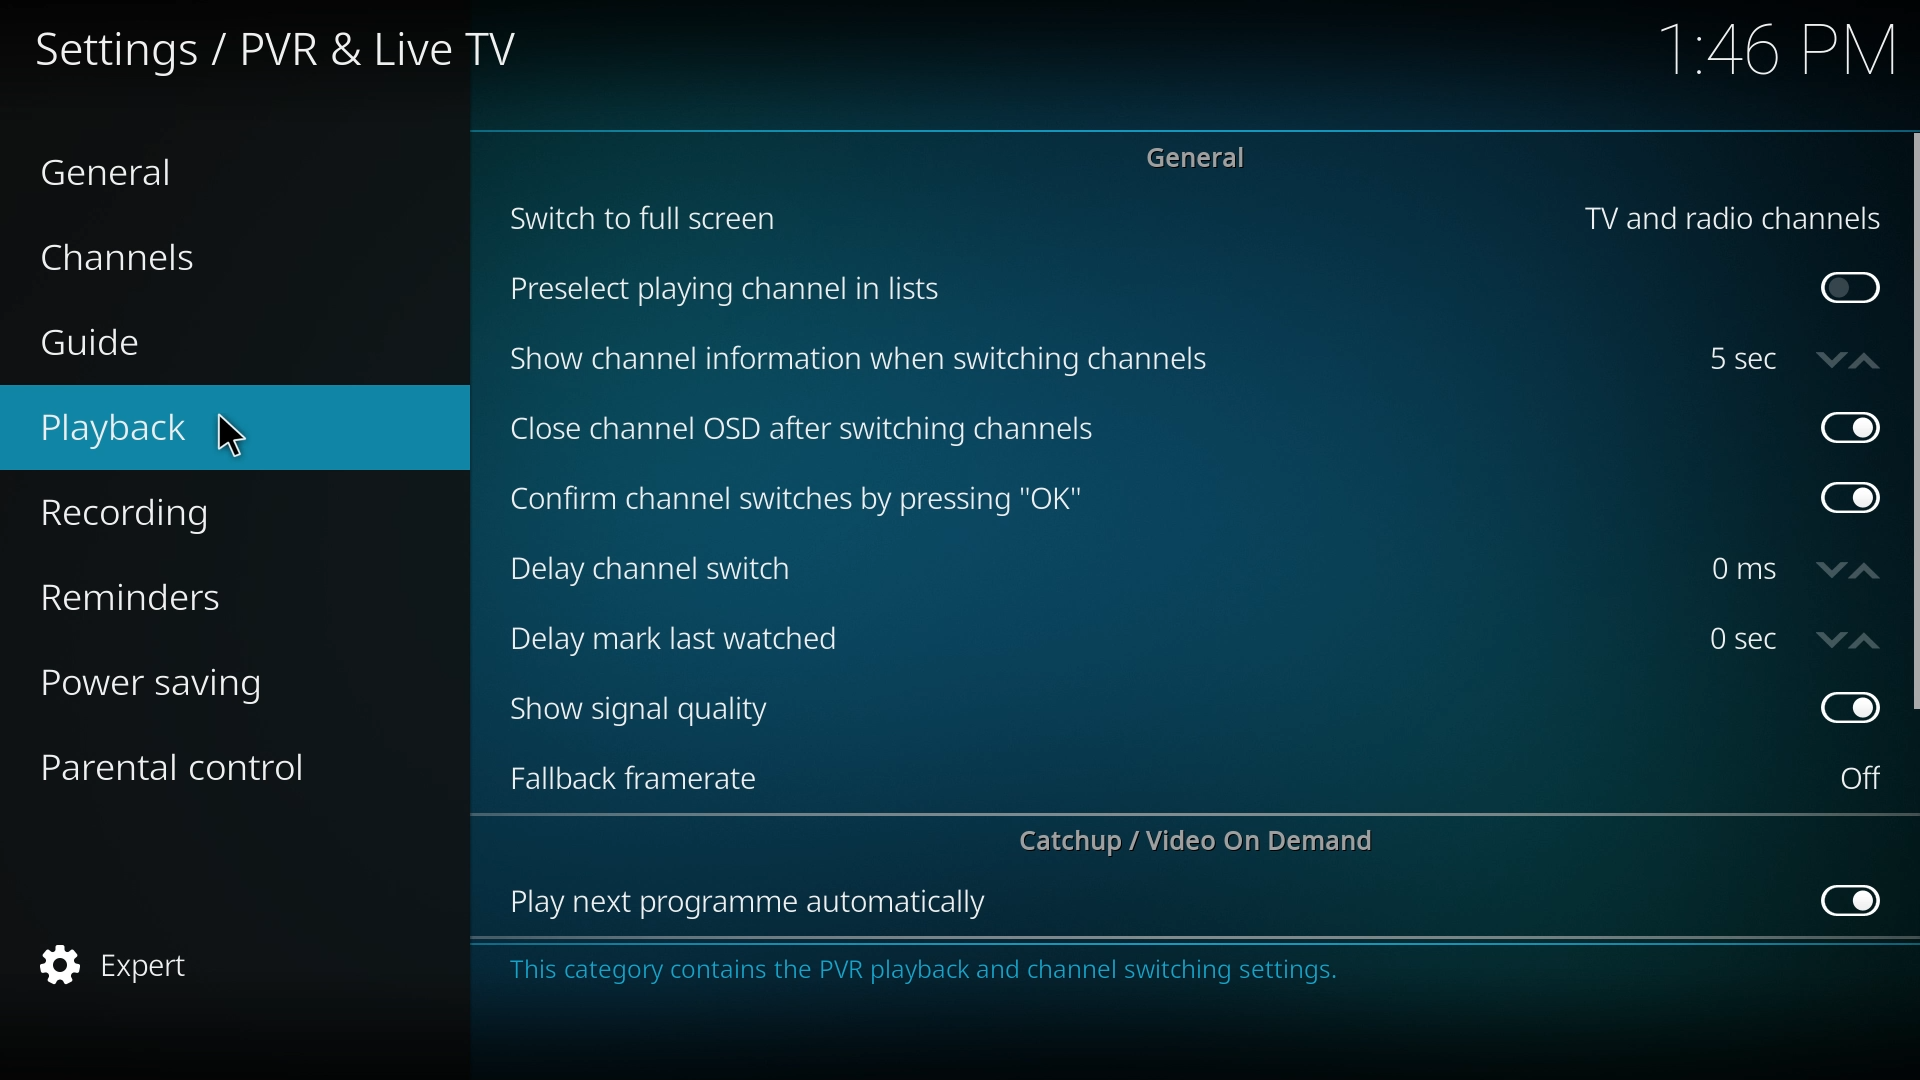 Image resolution: width=1920 pixels, height=1080 pixels. I want to click on decrease time, so click(1831, 358).